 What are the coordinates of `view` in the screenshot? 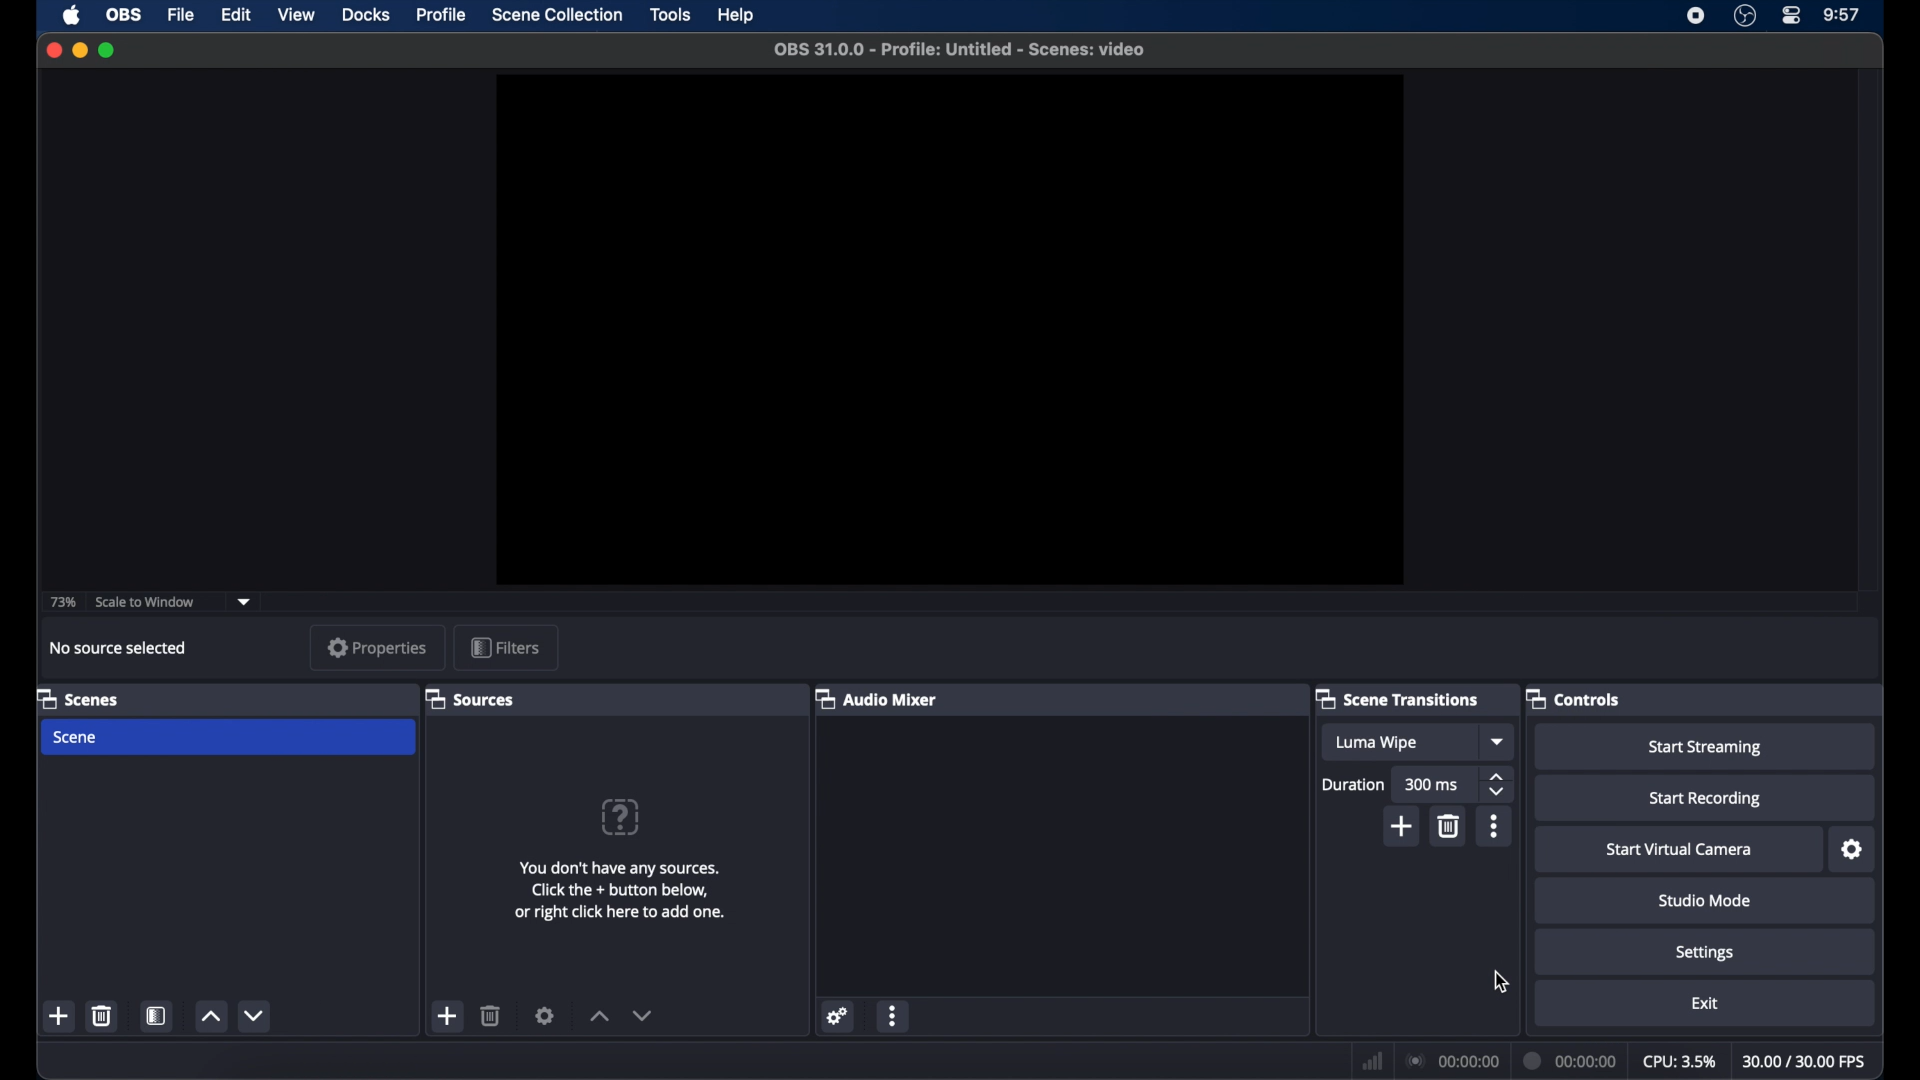 It's located at (296, 15).